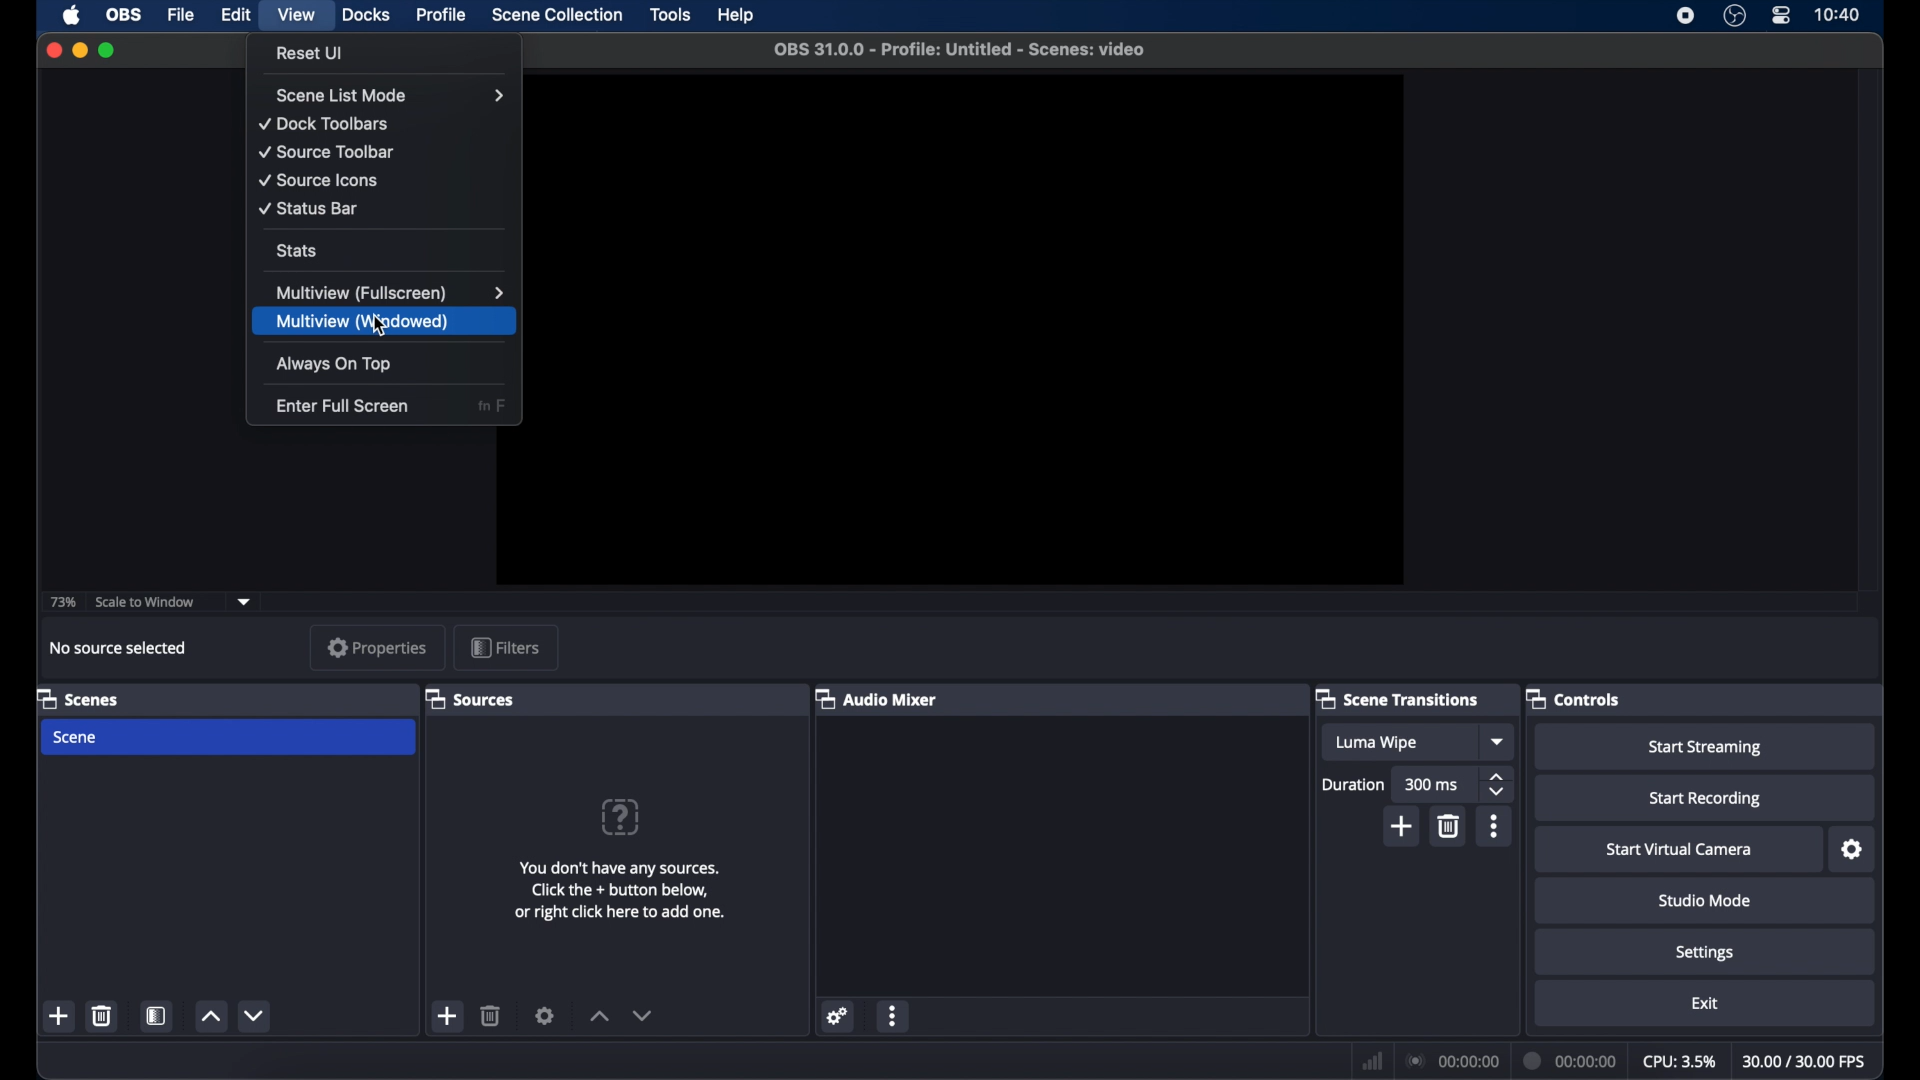  I want to click on scene transitions, so click(1398, 698).